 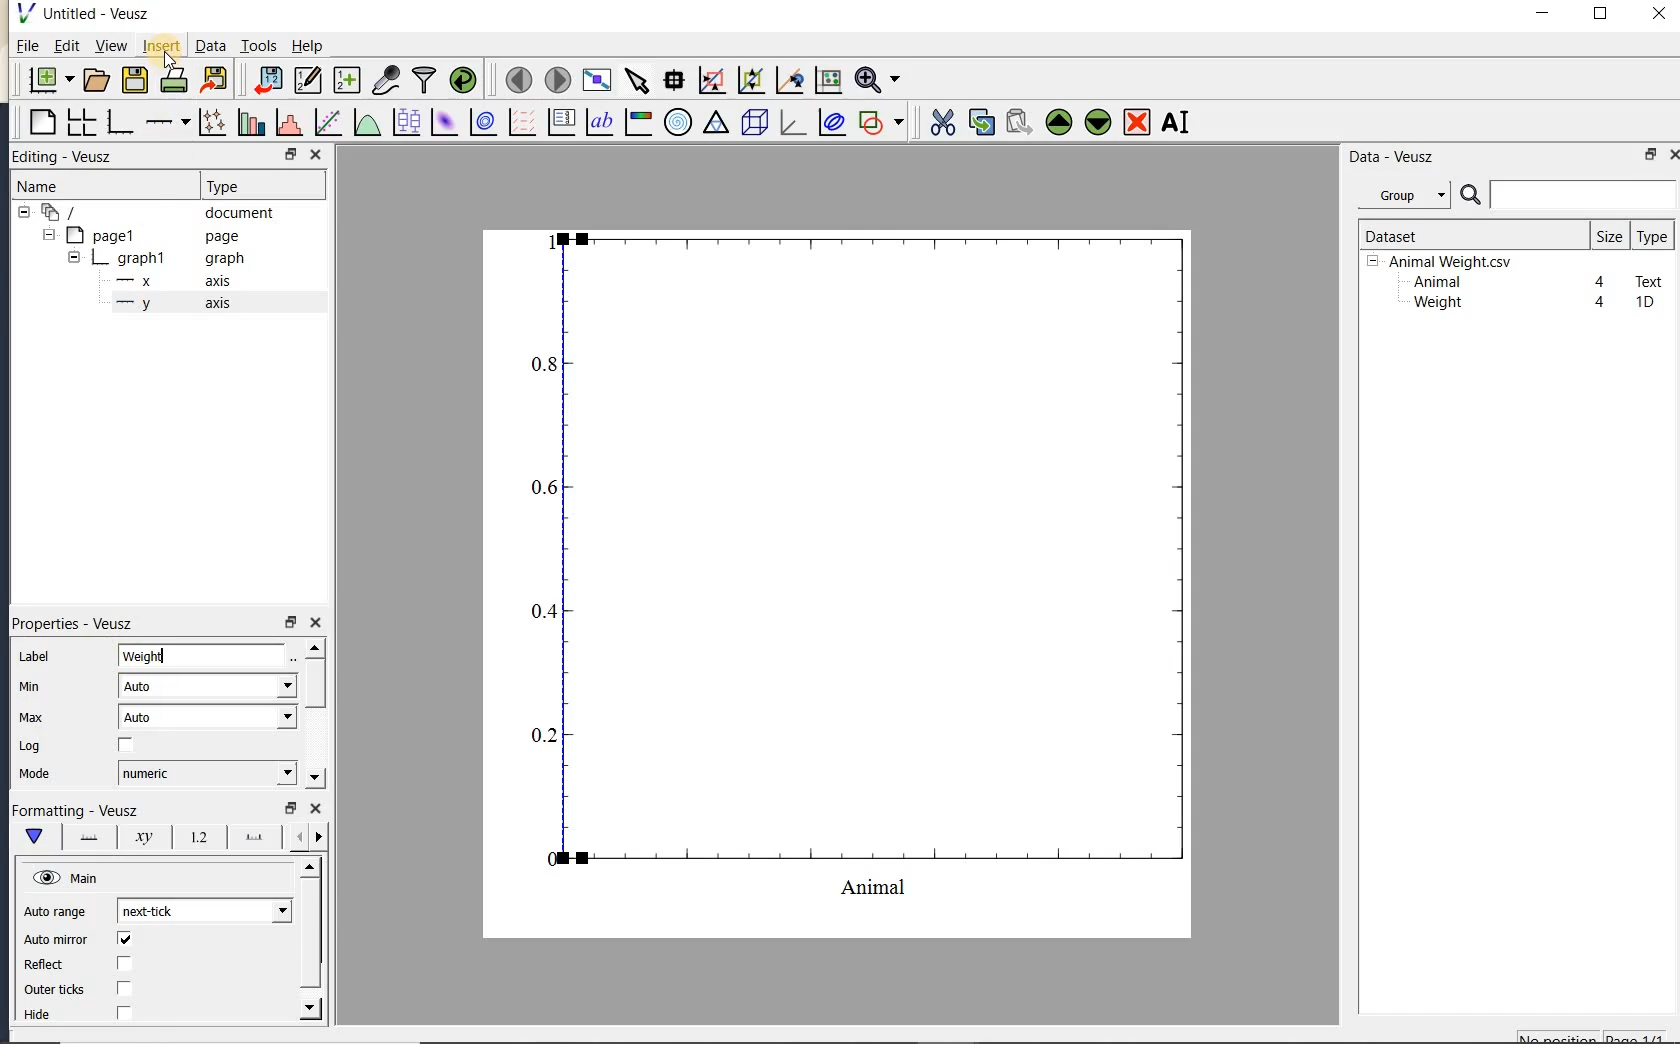 I want to click on axis label, so click(x=139, y=837).